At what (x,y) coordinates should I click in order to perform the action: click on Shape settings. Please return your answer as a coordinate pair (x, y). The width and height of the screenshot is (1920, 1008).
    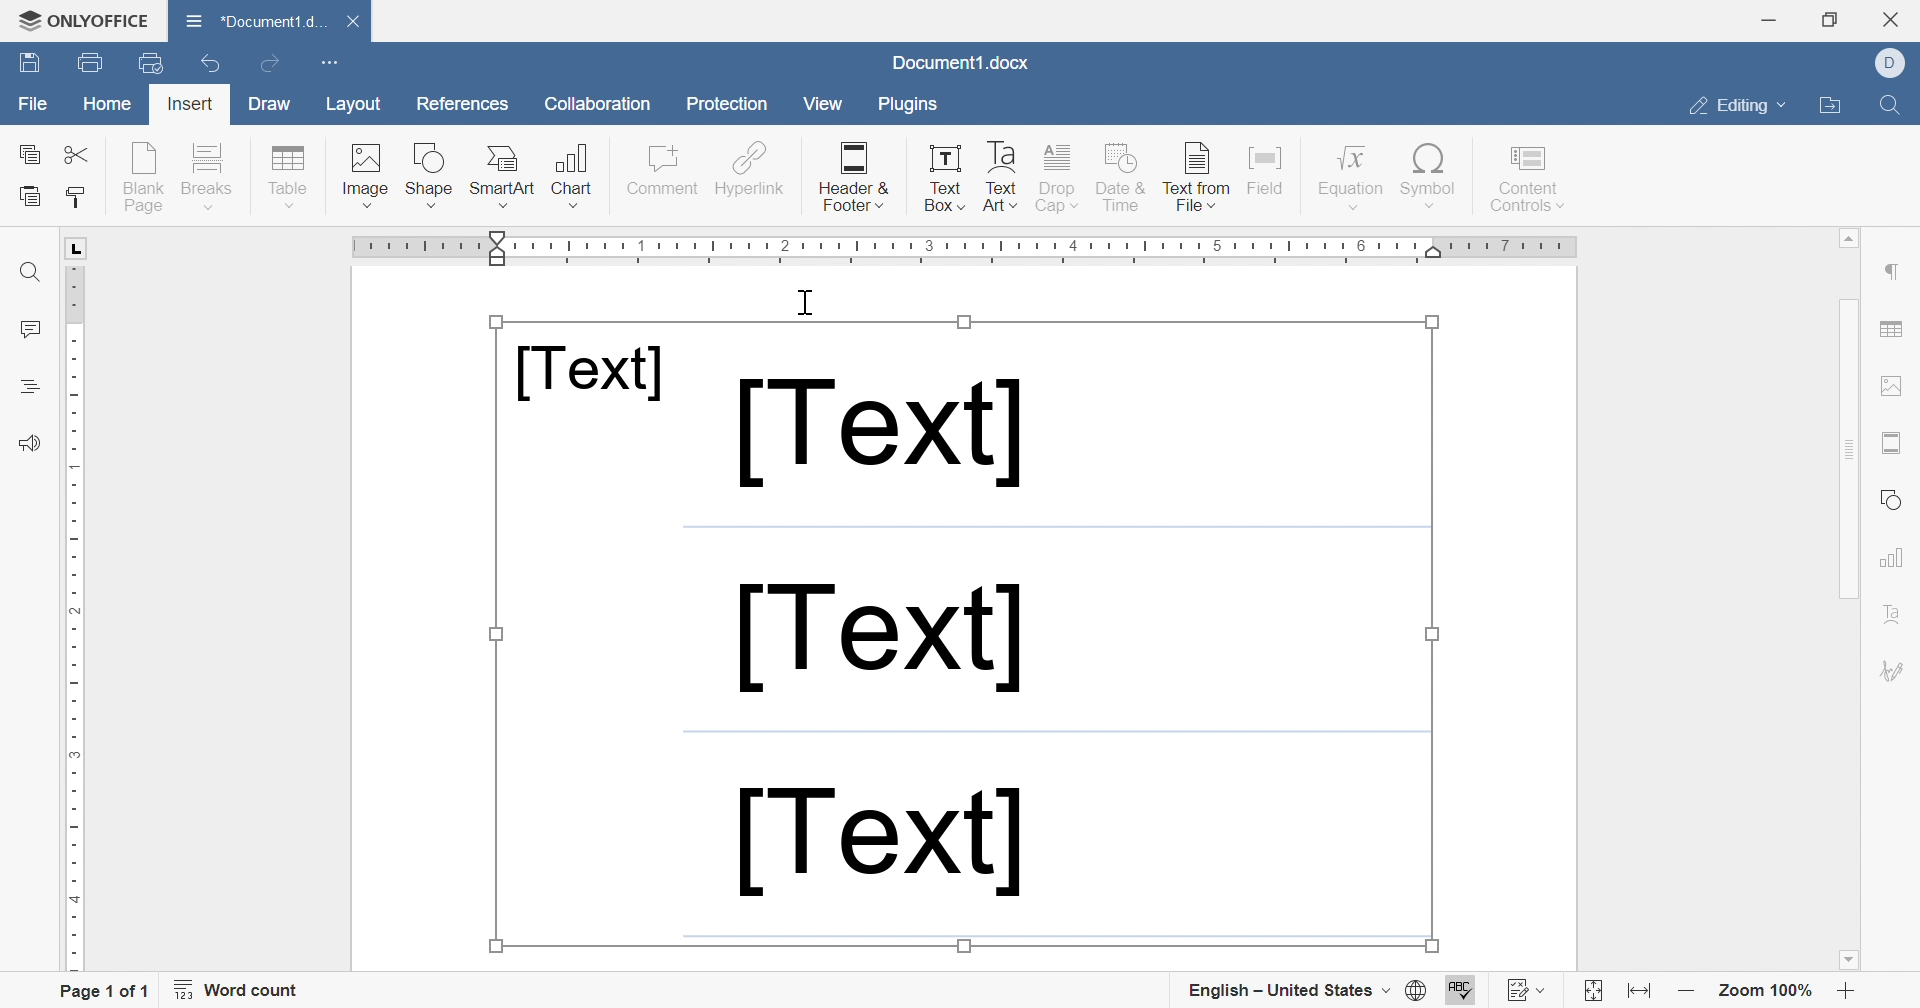
    Looking at the image, I should click on (1892, 502).